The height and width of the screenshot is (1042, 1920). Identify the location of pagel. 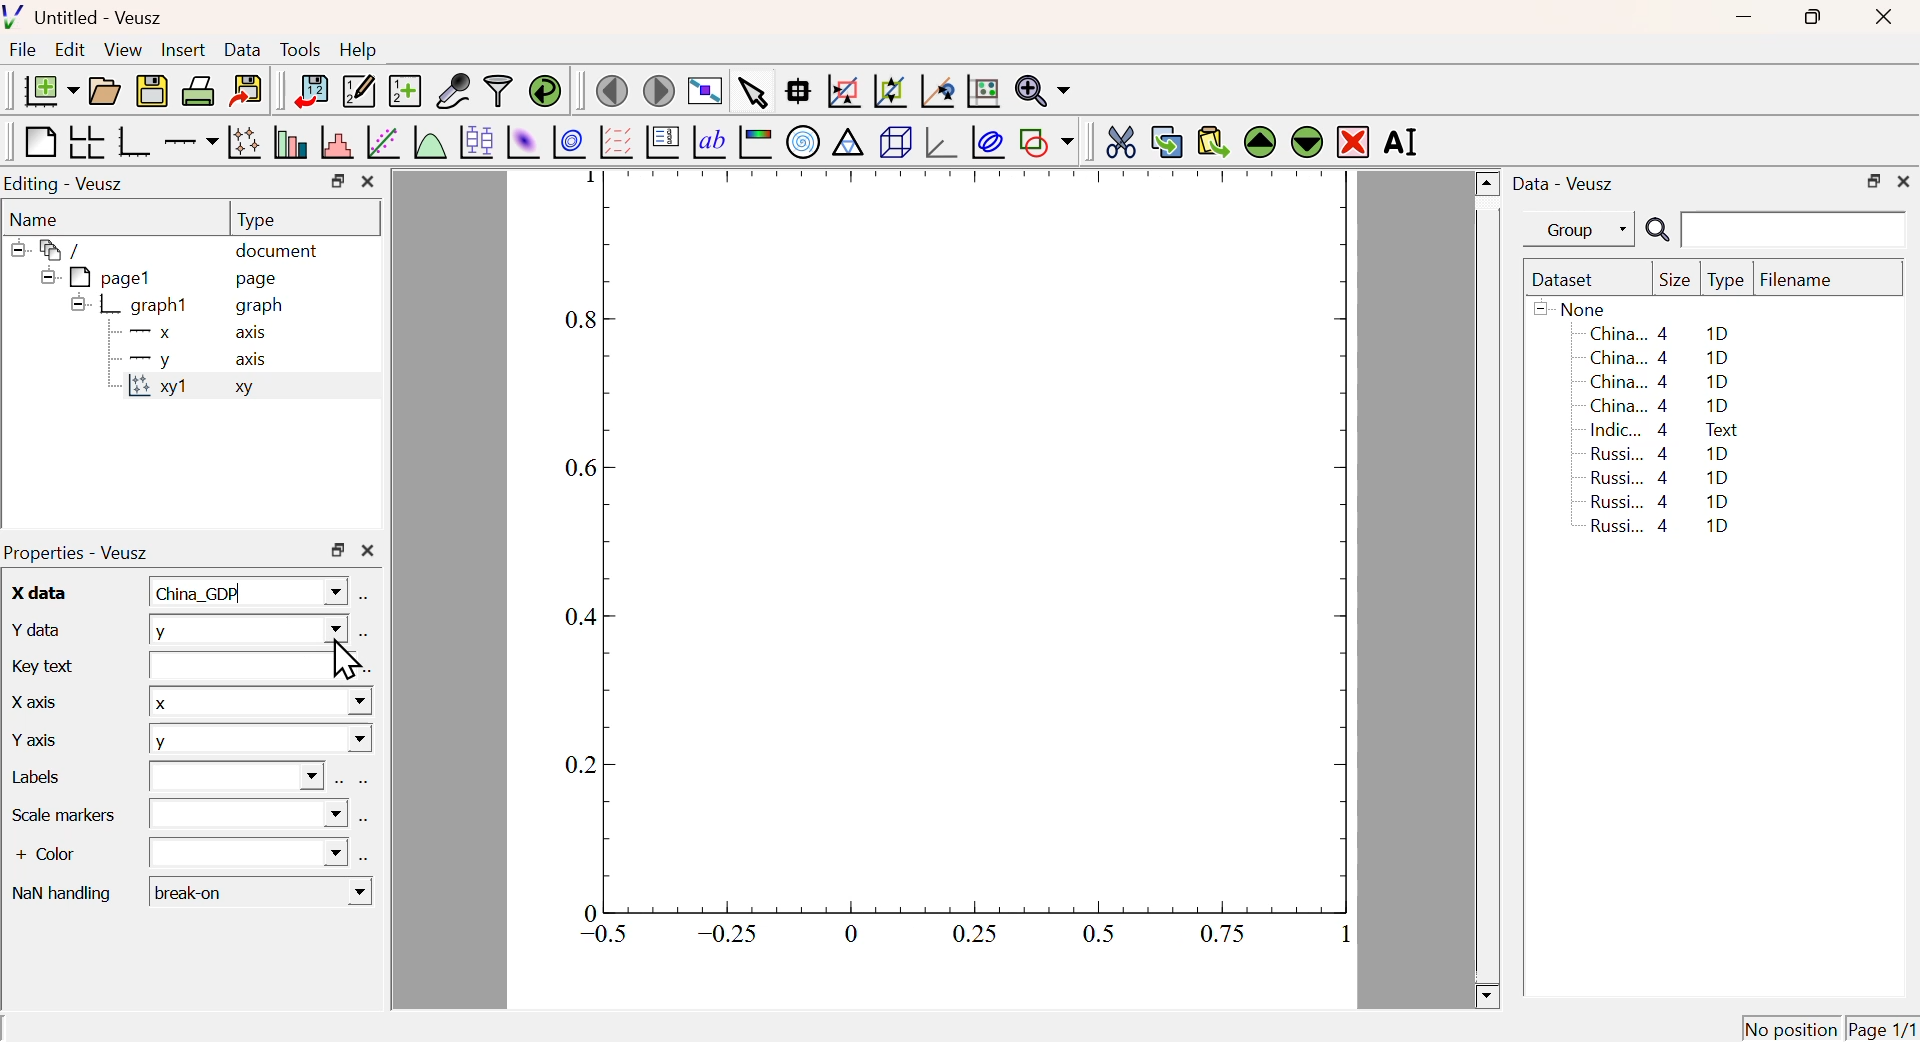
(91, 278).